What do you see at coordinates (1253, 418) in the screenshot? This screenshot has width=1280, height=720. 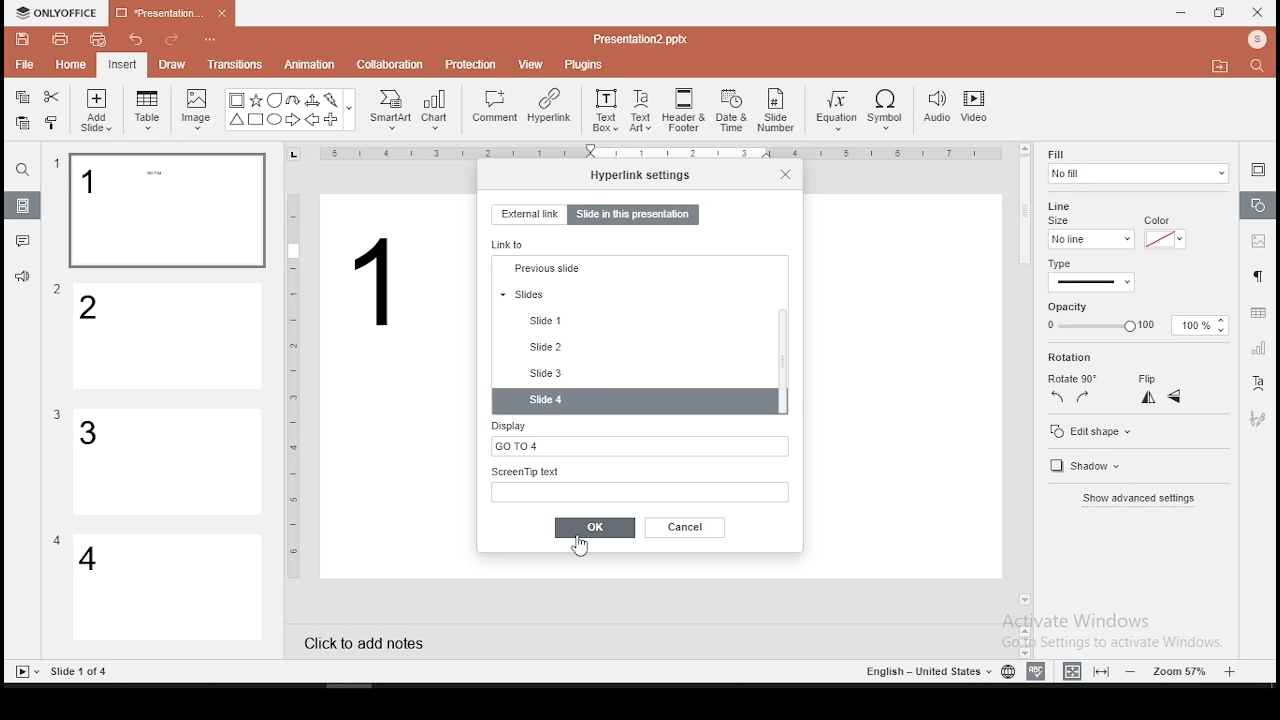 I see `` at bounding box center [1253, 418].